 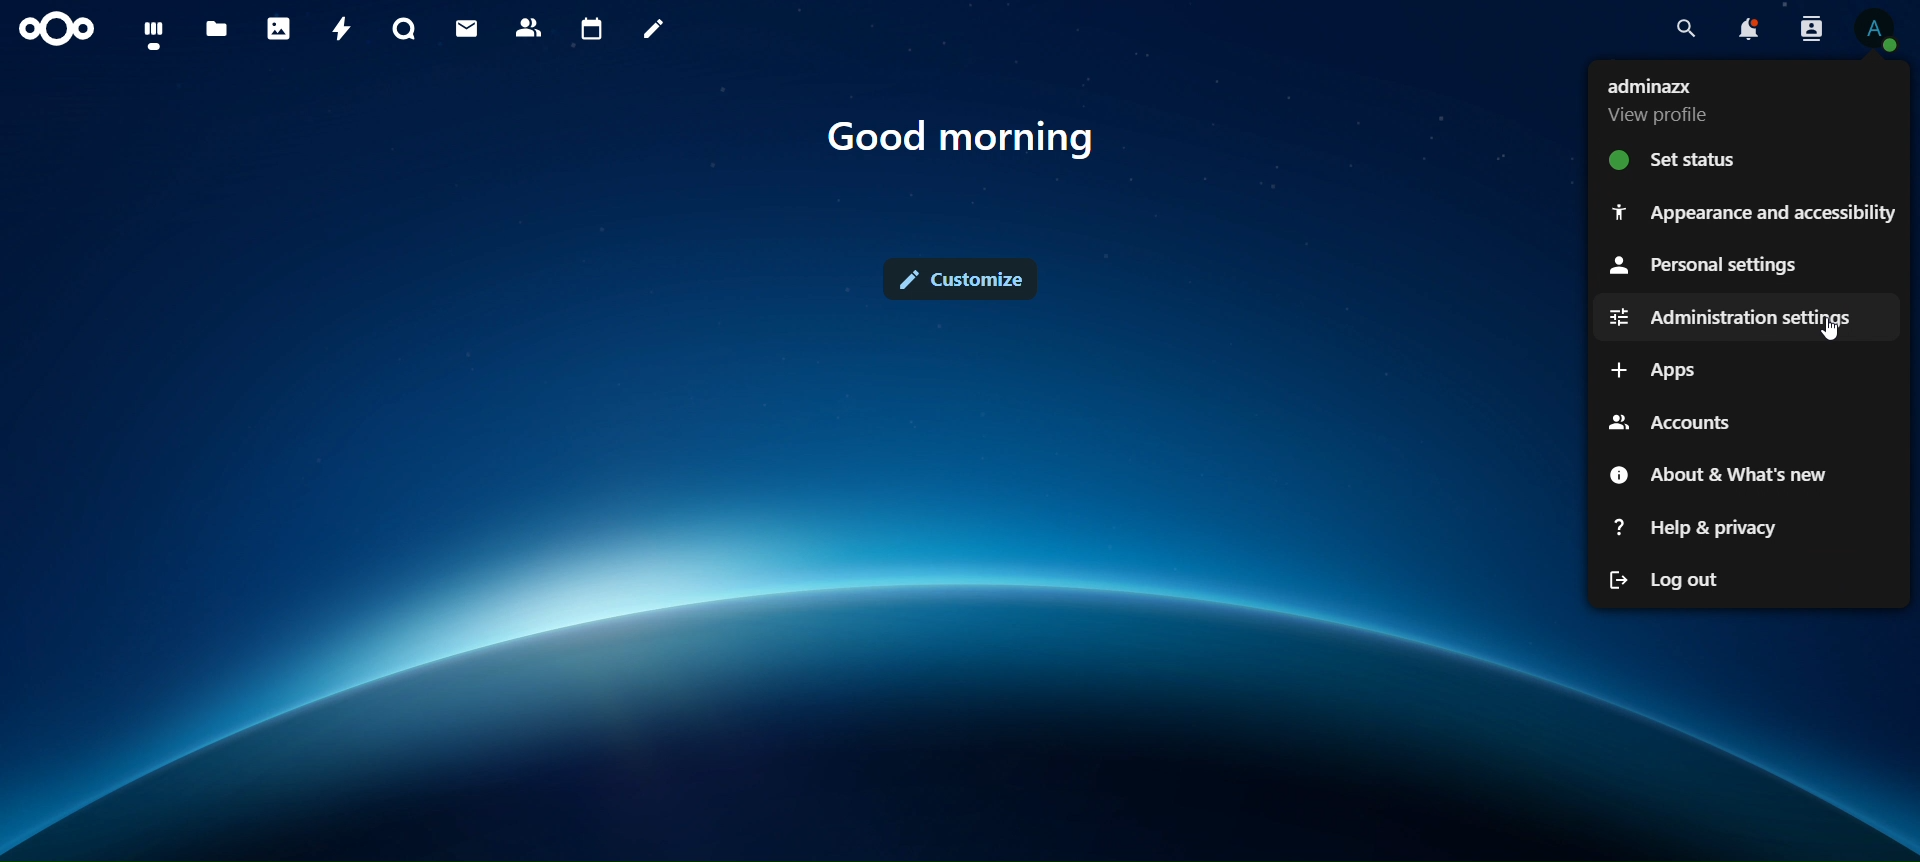 I want to click on dashboard, so click(x=157, y=34).